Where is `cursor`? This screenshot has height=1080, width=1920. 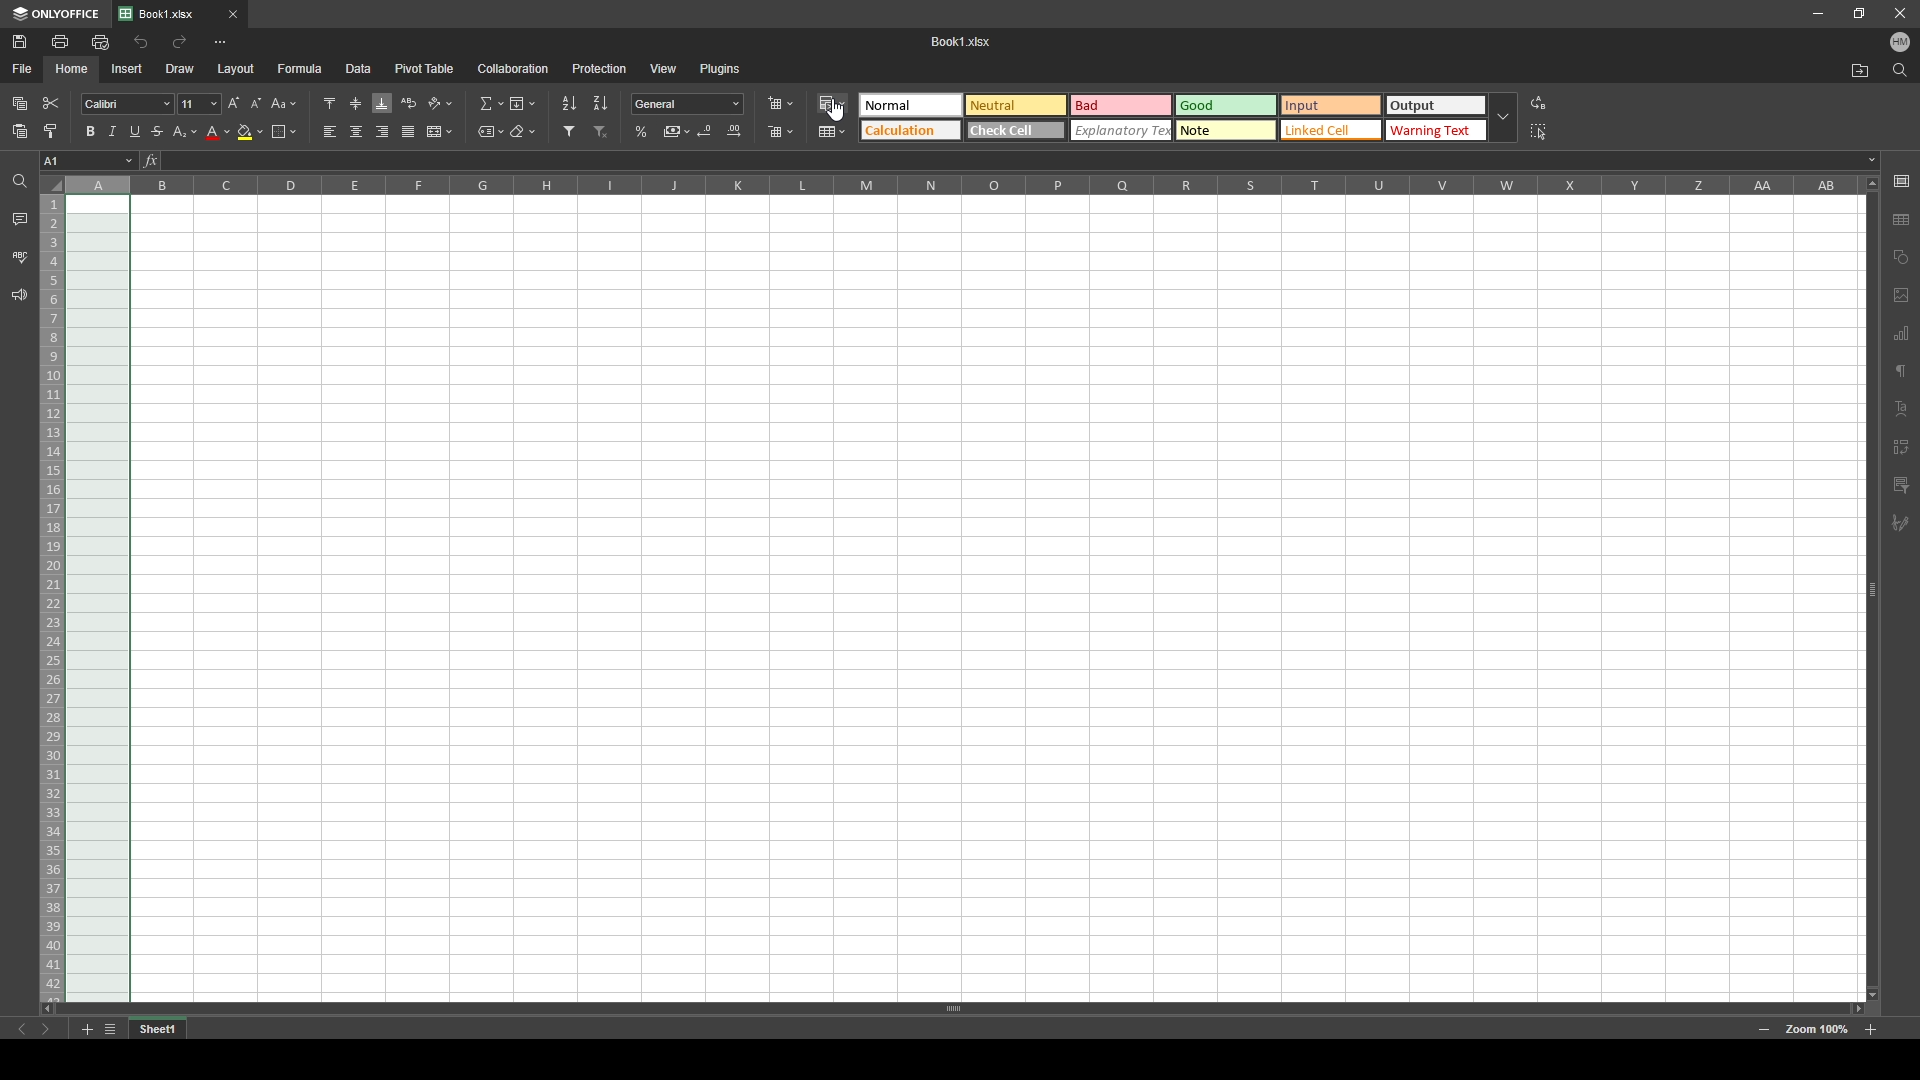
cursor is located at coordinates (835, 110).